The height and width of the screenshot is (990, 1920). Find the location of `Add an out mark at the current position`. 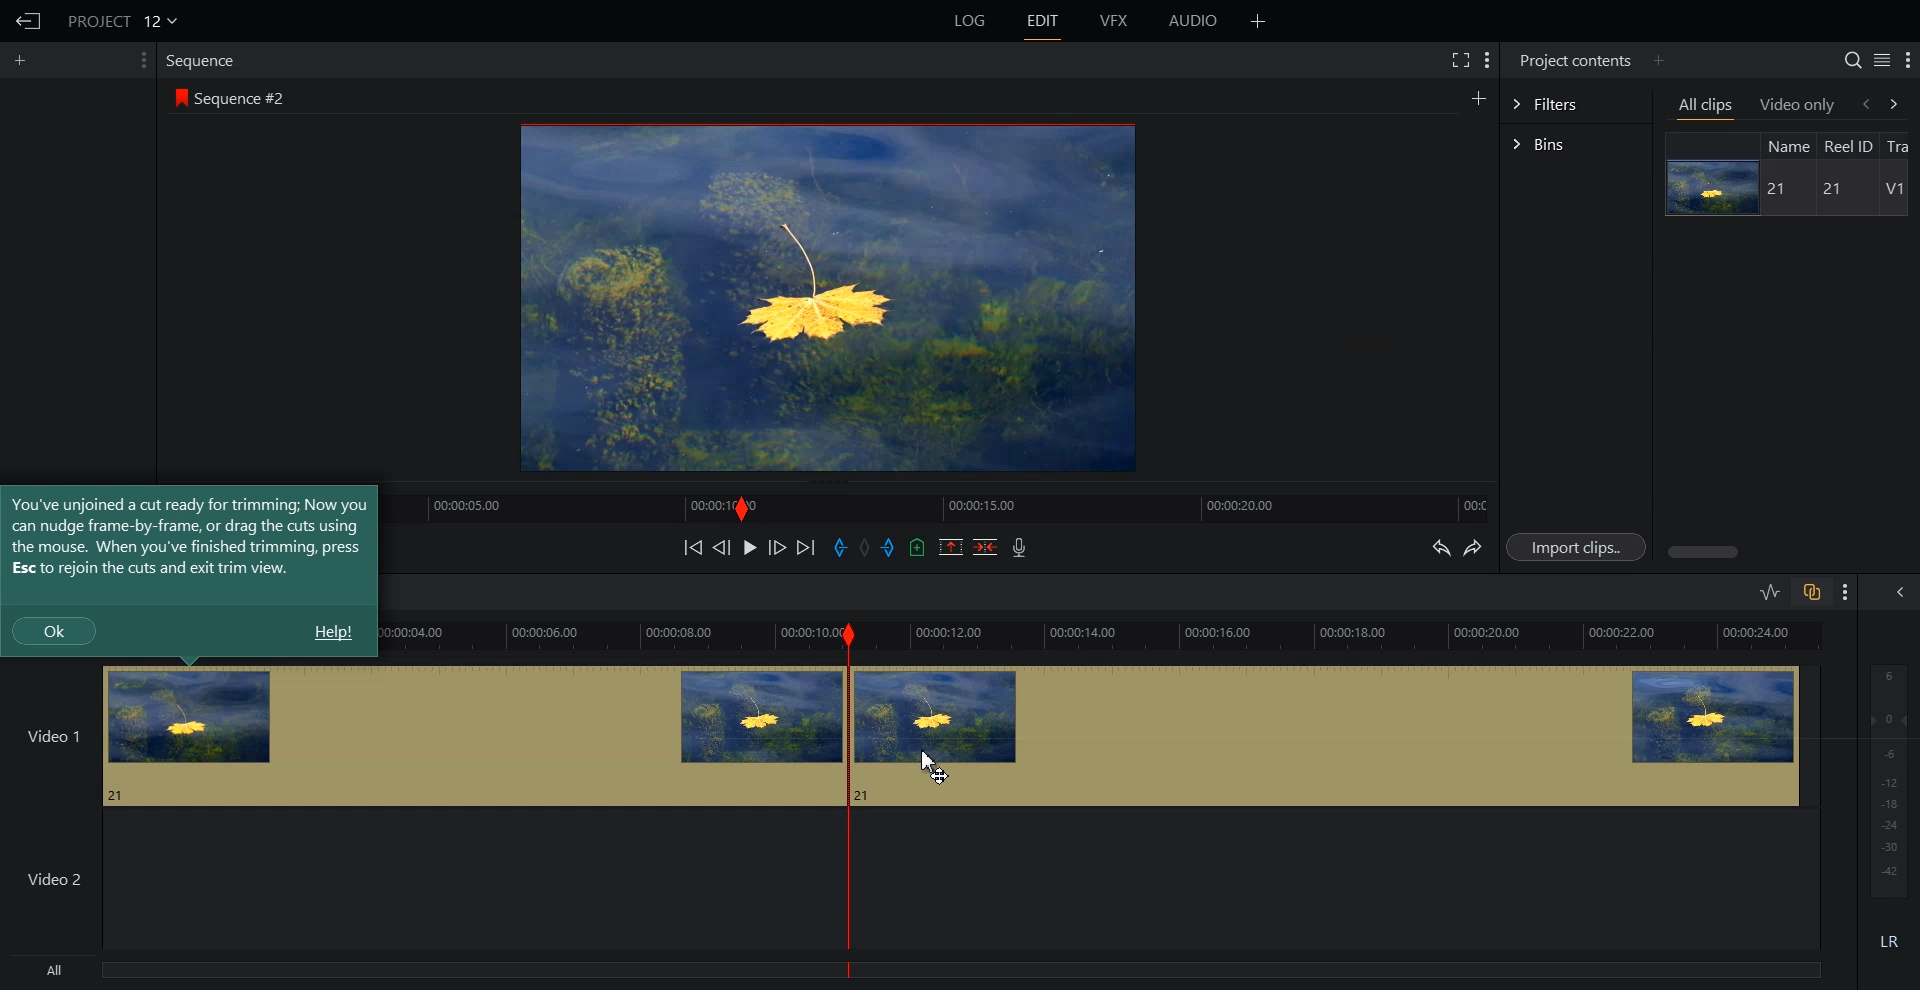

Add an out mark at the current position is located at coordinates (890, 546).